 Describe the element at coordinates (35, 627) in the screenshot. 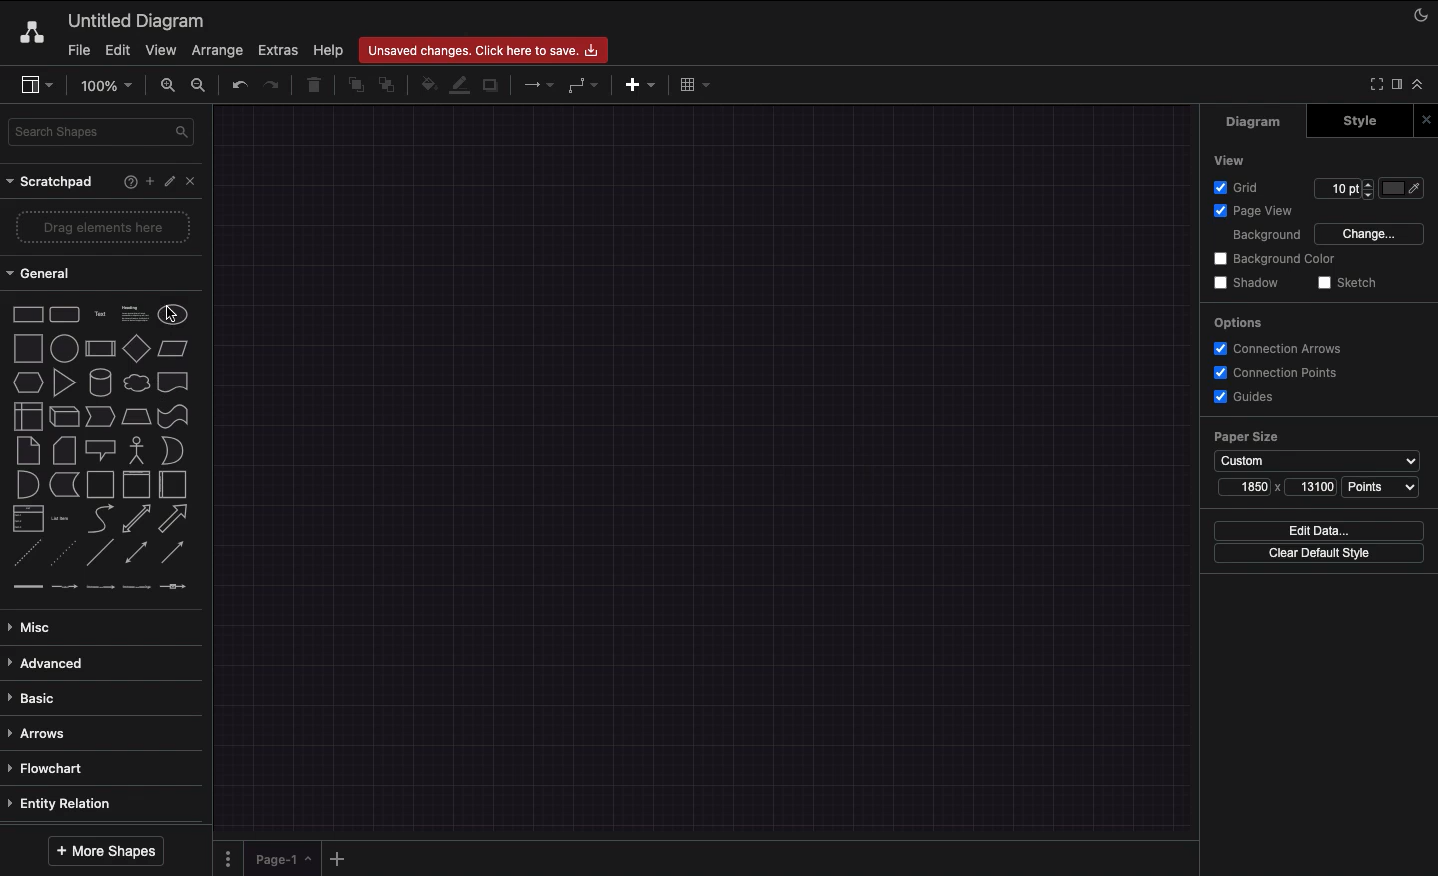

I see `Misc` at that location.